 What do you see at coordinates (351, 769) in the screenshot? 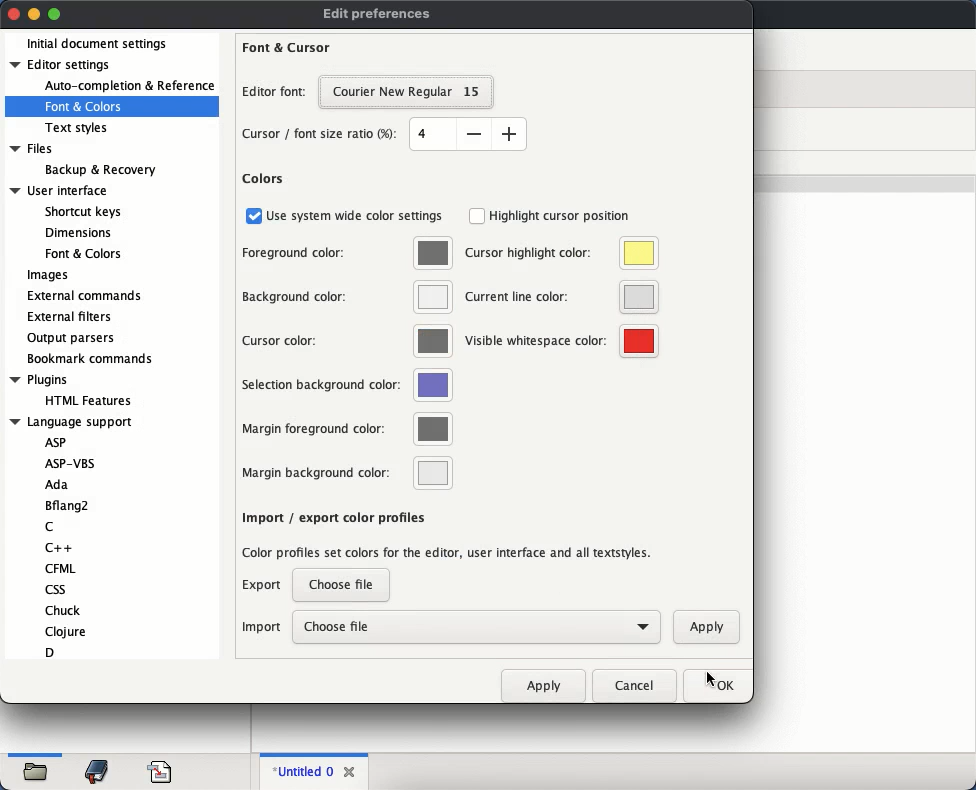
I see `close` at bounding box center [351, 769].